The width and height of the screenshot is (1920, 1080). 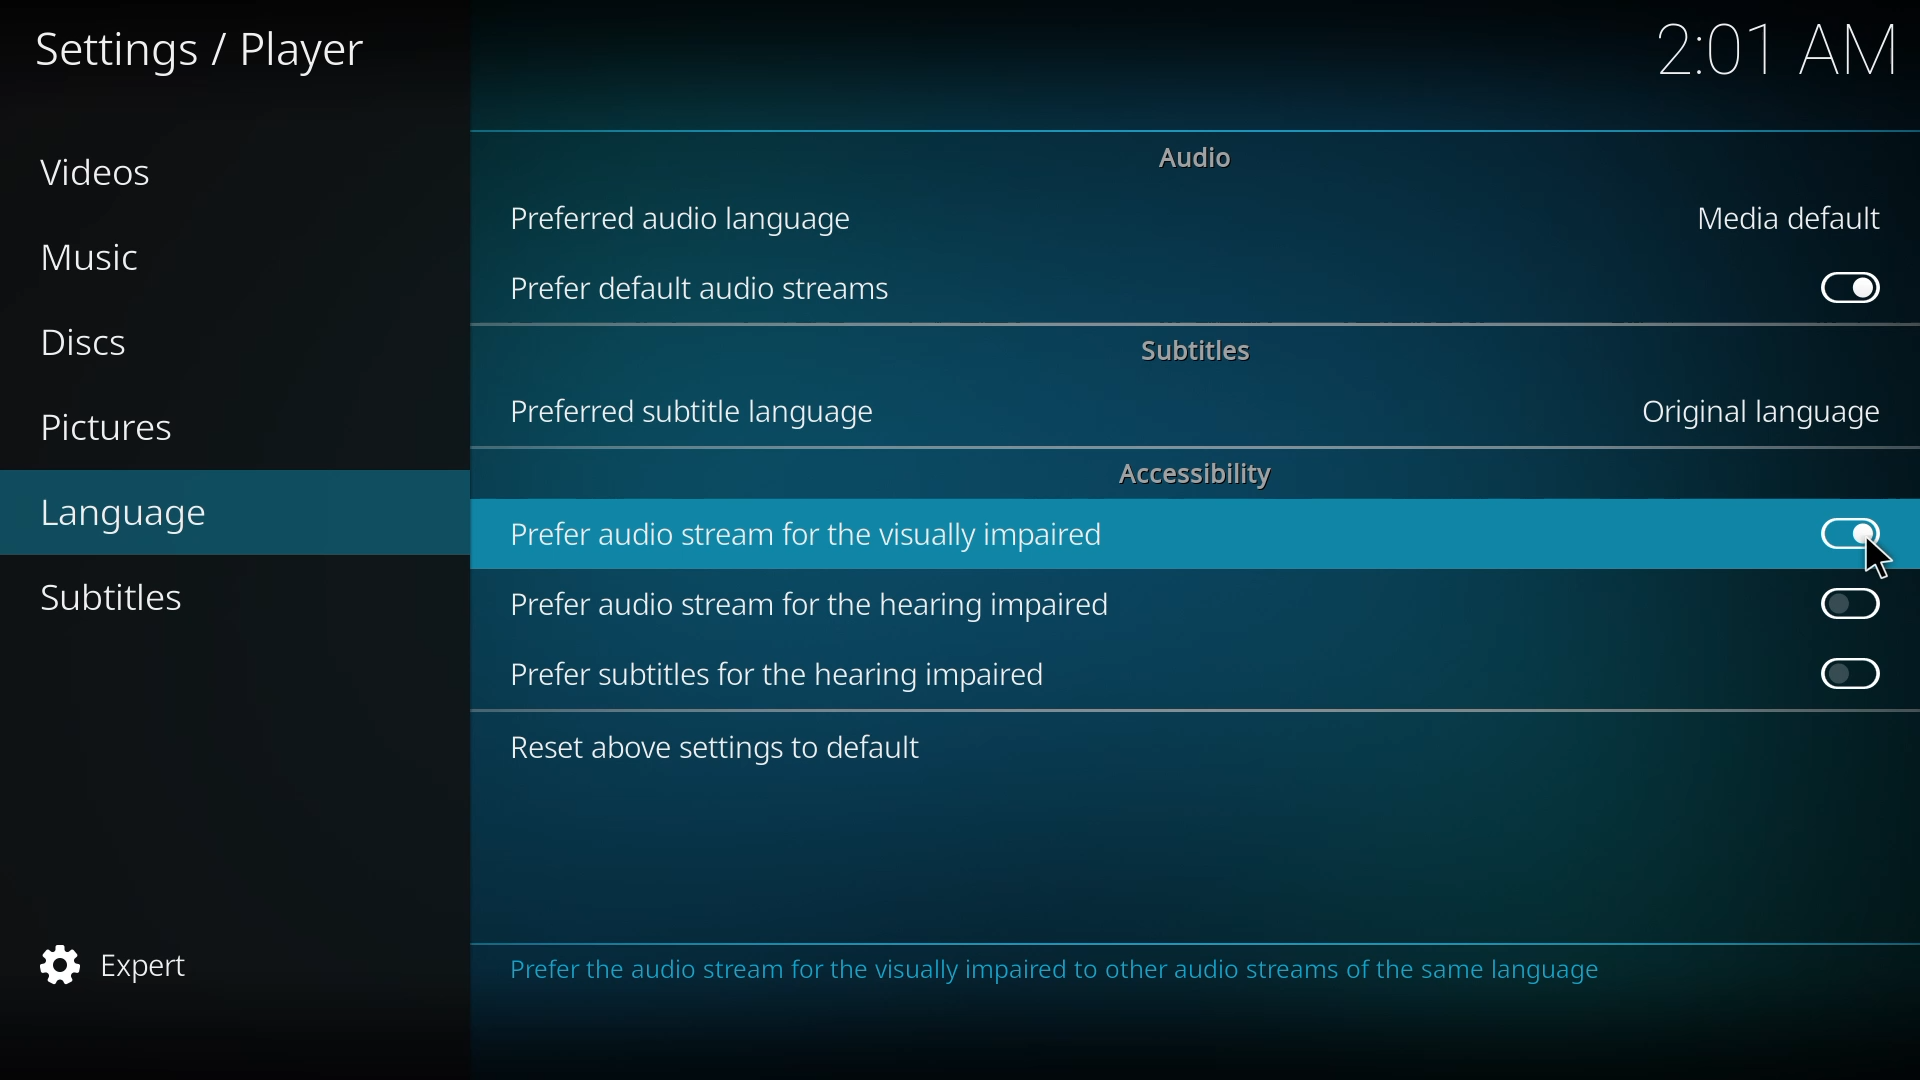 What do you see at coordinates (704, 292) in the screenshot?
I see `prefer default audio` at bounding box center [704, 292].